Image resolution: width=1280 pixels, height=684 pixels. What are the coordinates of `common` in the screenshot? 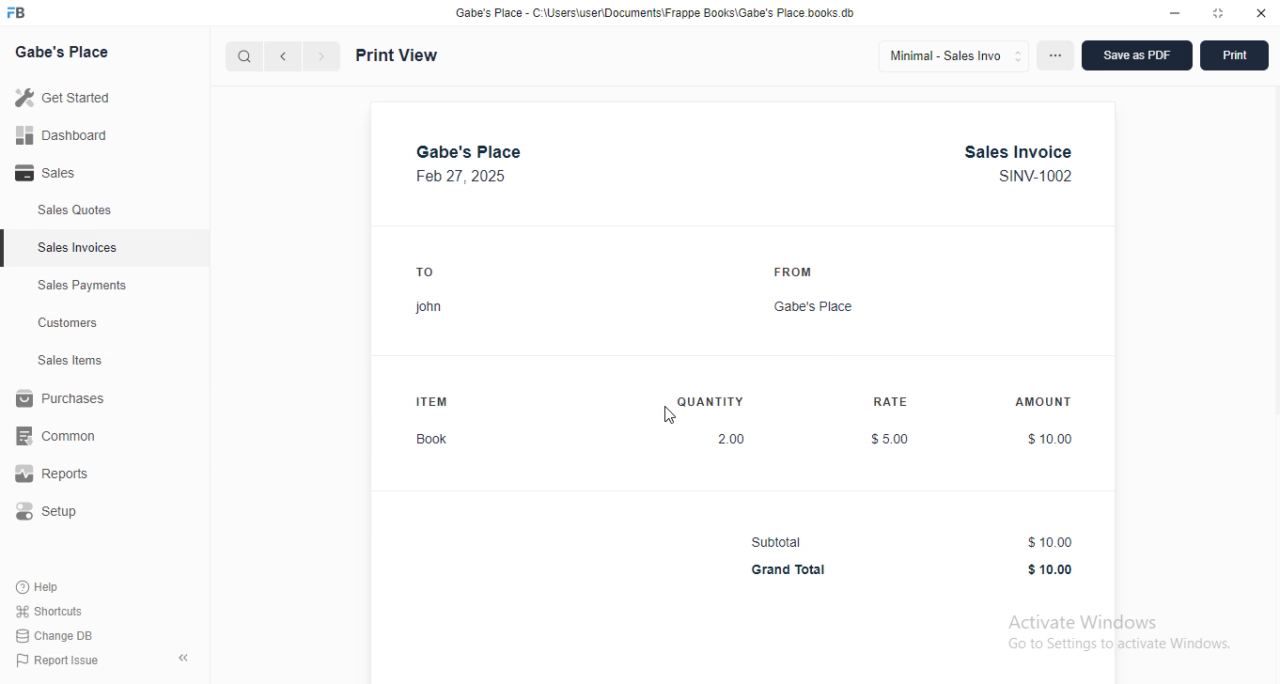 It's located at (55, 436).